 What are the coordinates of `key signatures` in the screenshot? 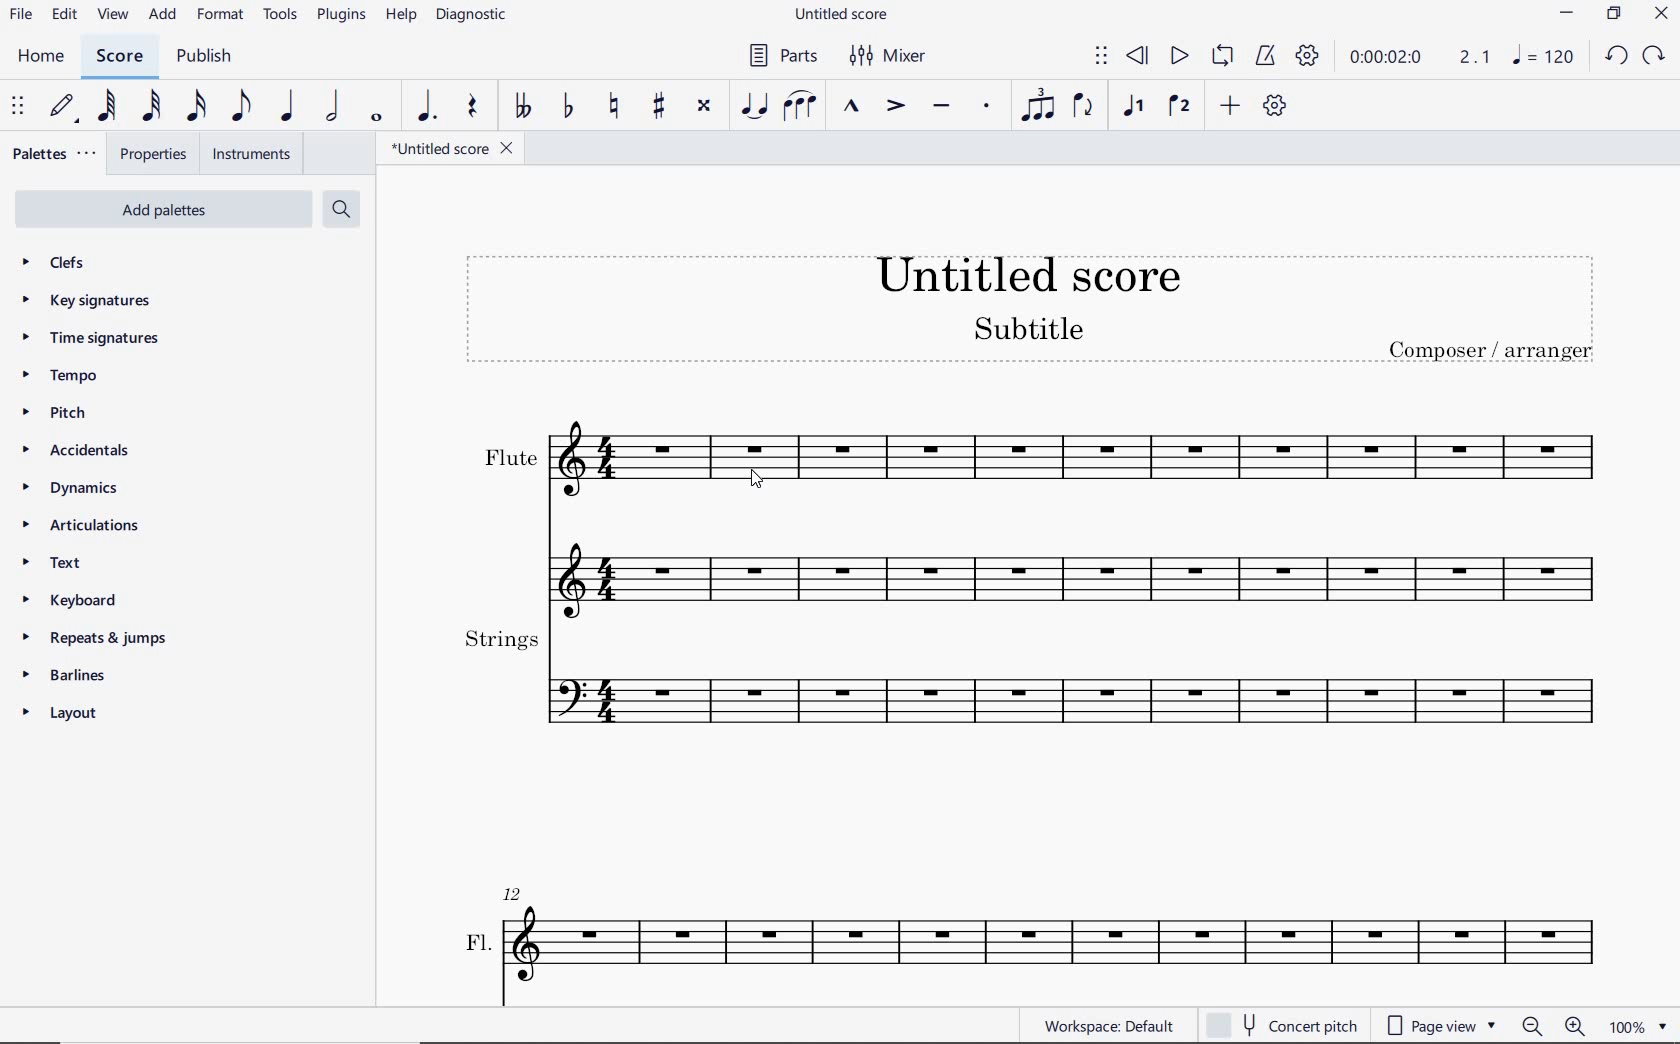 It's located at (95, 303).